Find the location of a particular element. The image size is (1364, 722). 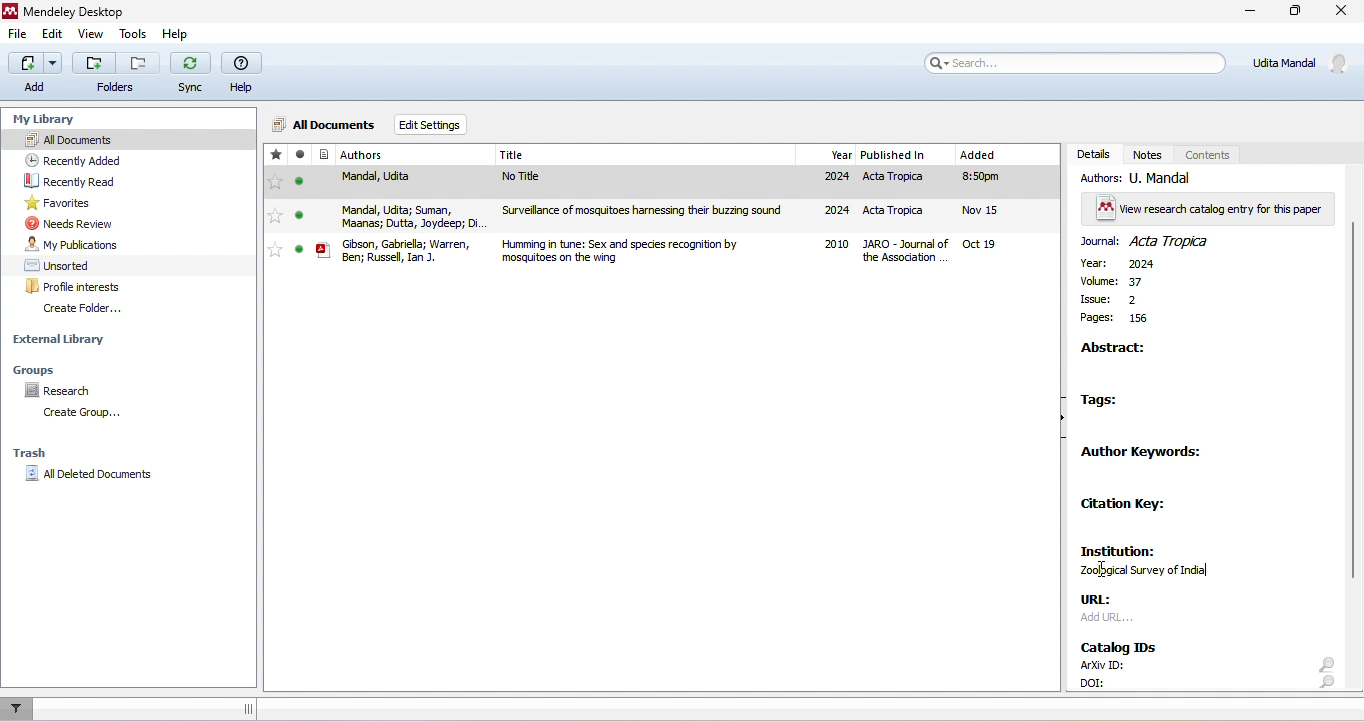

issue: 2 is located at coordinates (1126, 299).